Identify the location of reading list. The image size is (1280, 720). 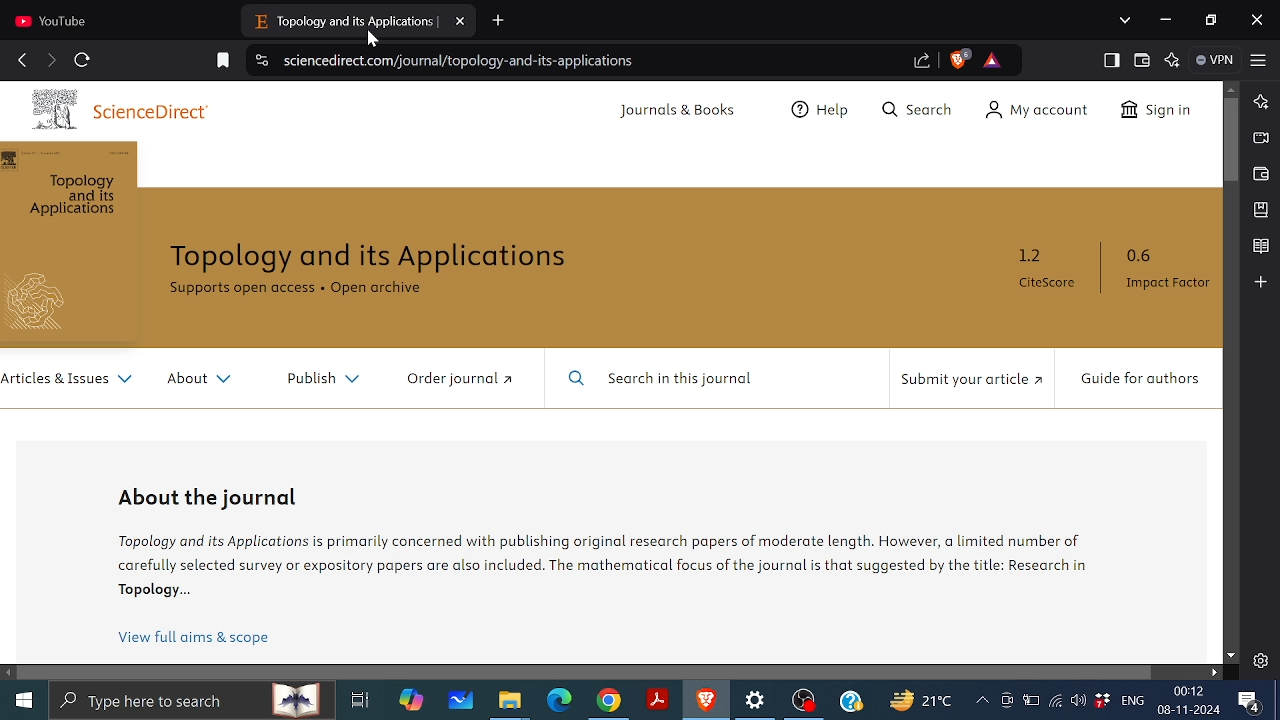
(1261, 247).